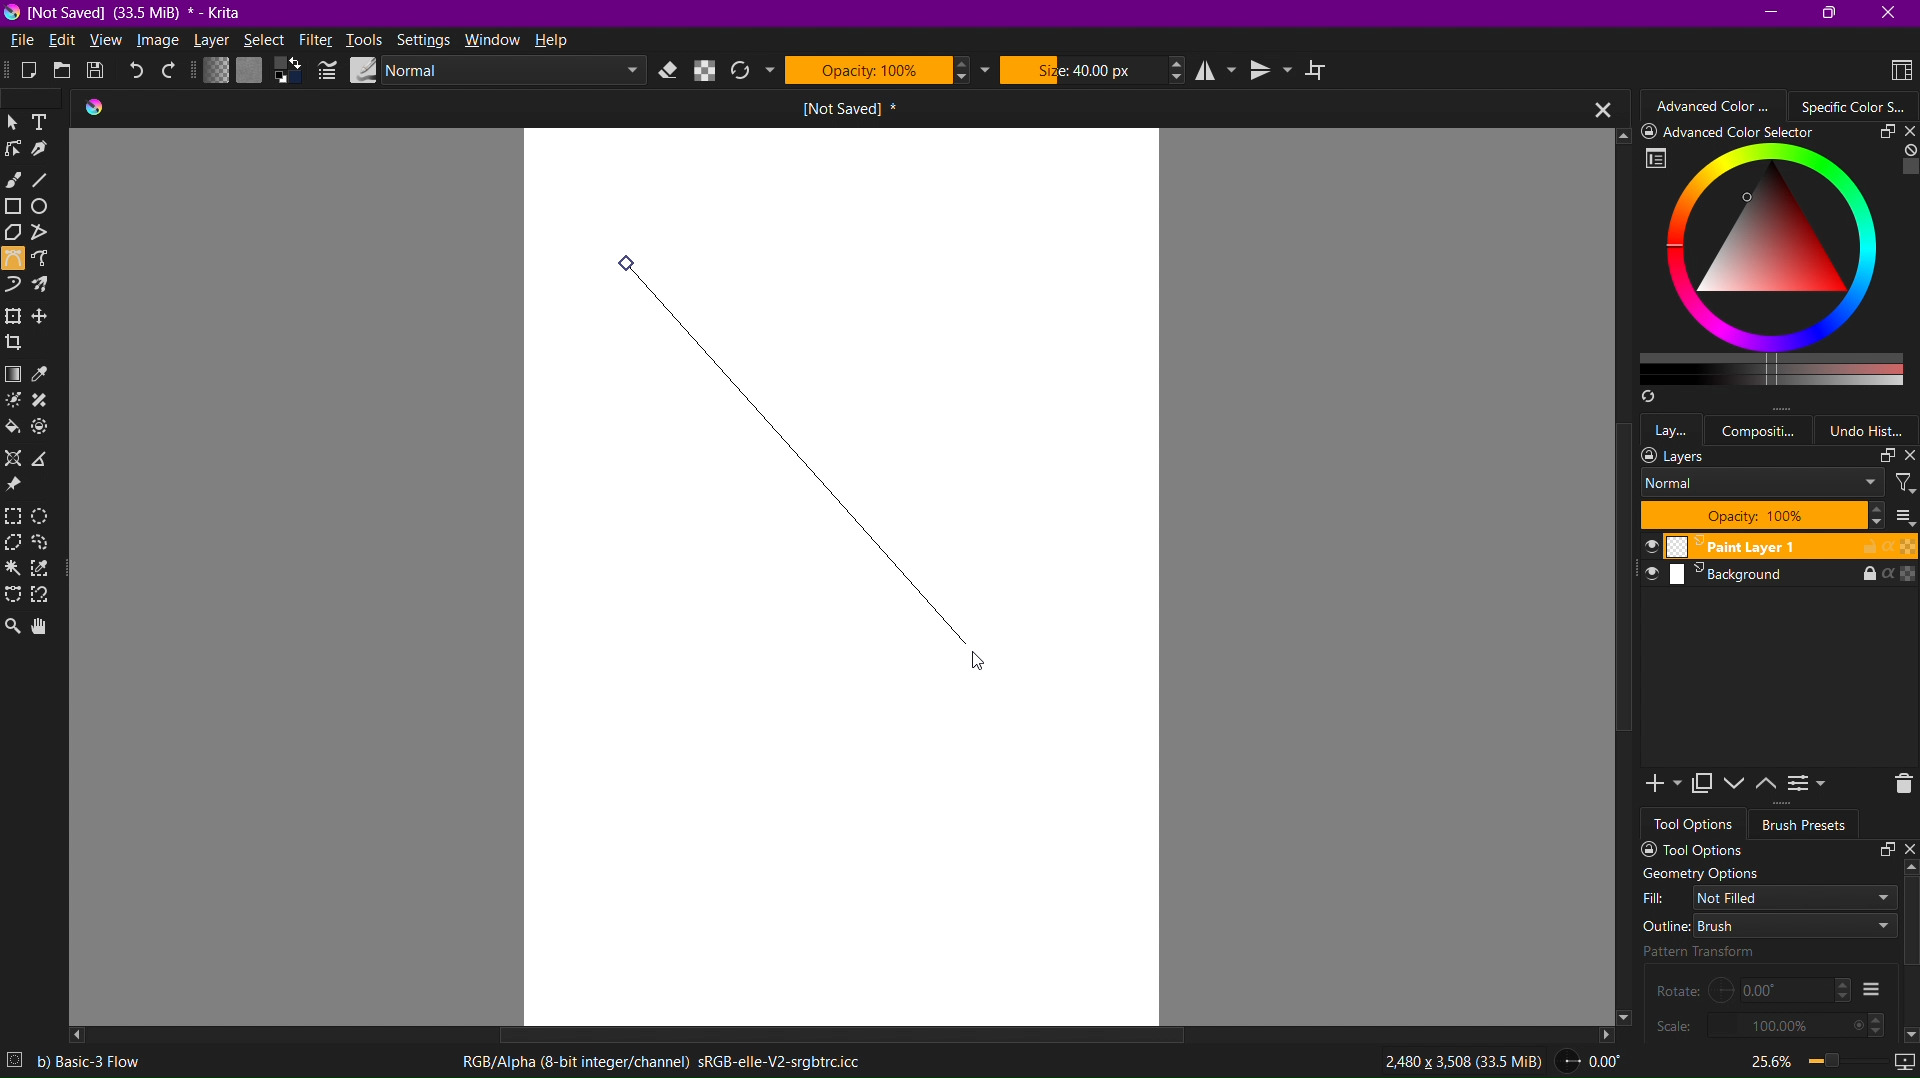 Image resolution: width=1920 pixels, height=1078 pixels. I want to click on Crop the image, so click(17, 343).